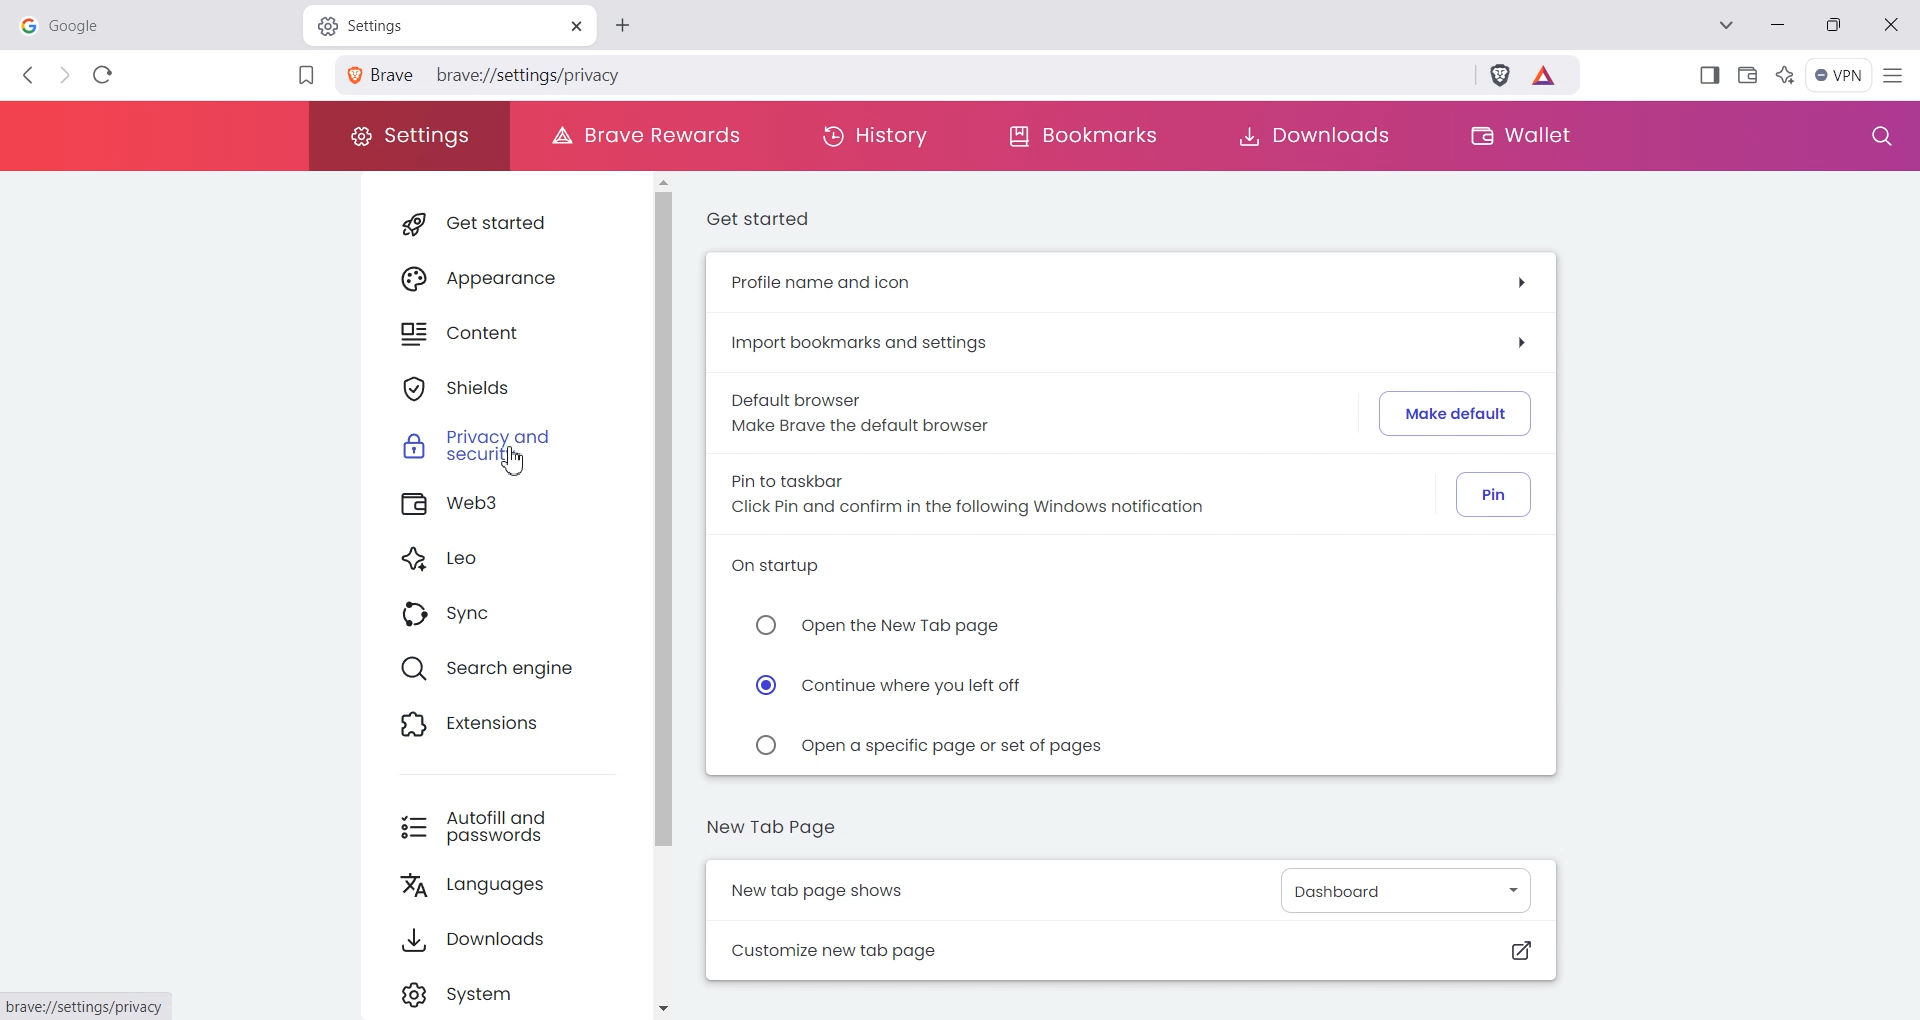  Describe the element at coordinates (495, 450) in the screenshot. I see `Privacy and security` at that location.